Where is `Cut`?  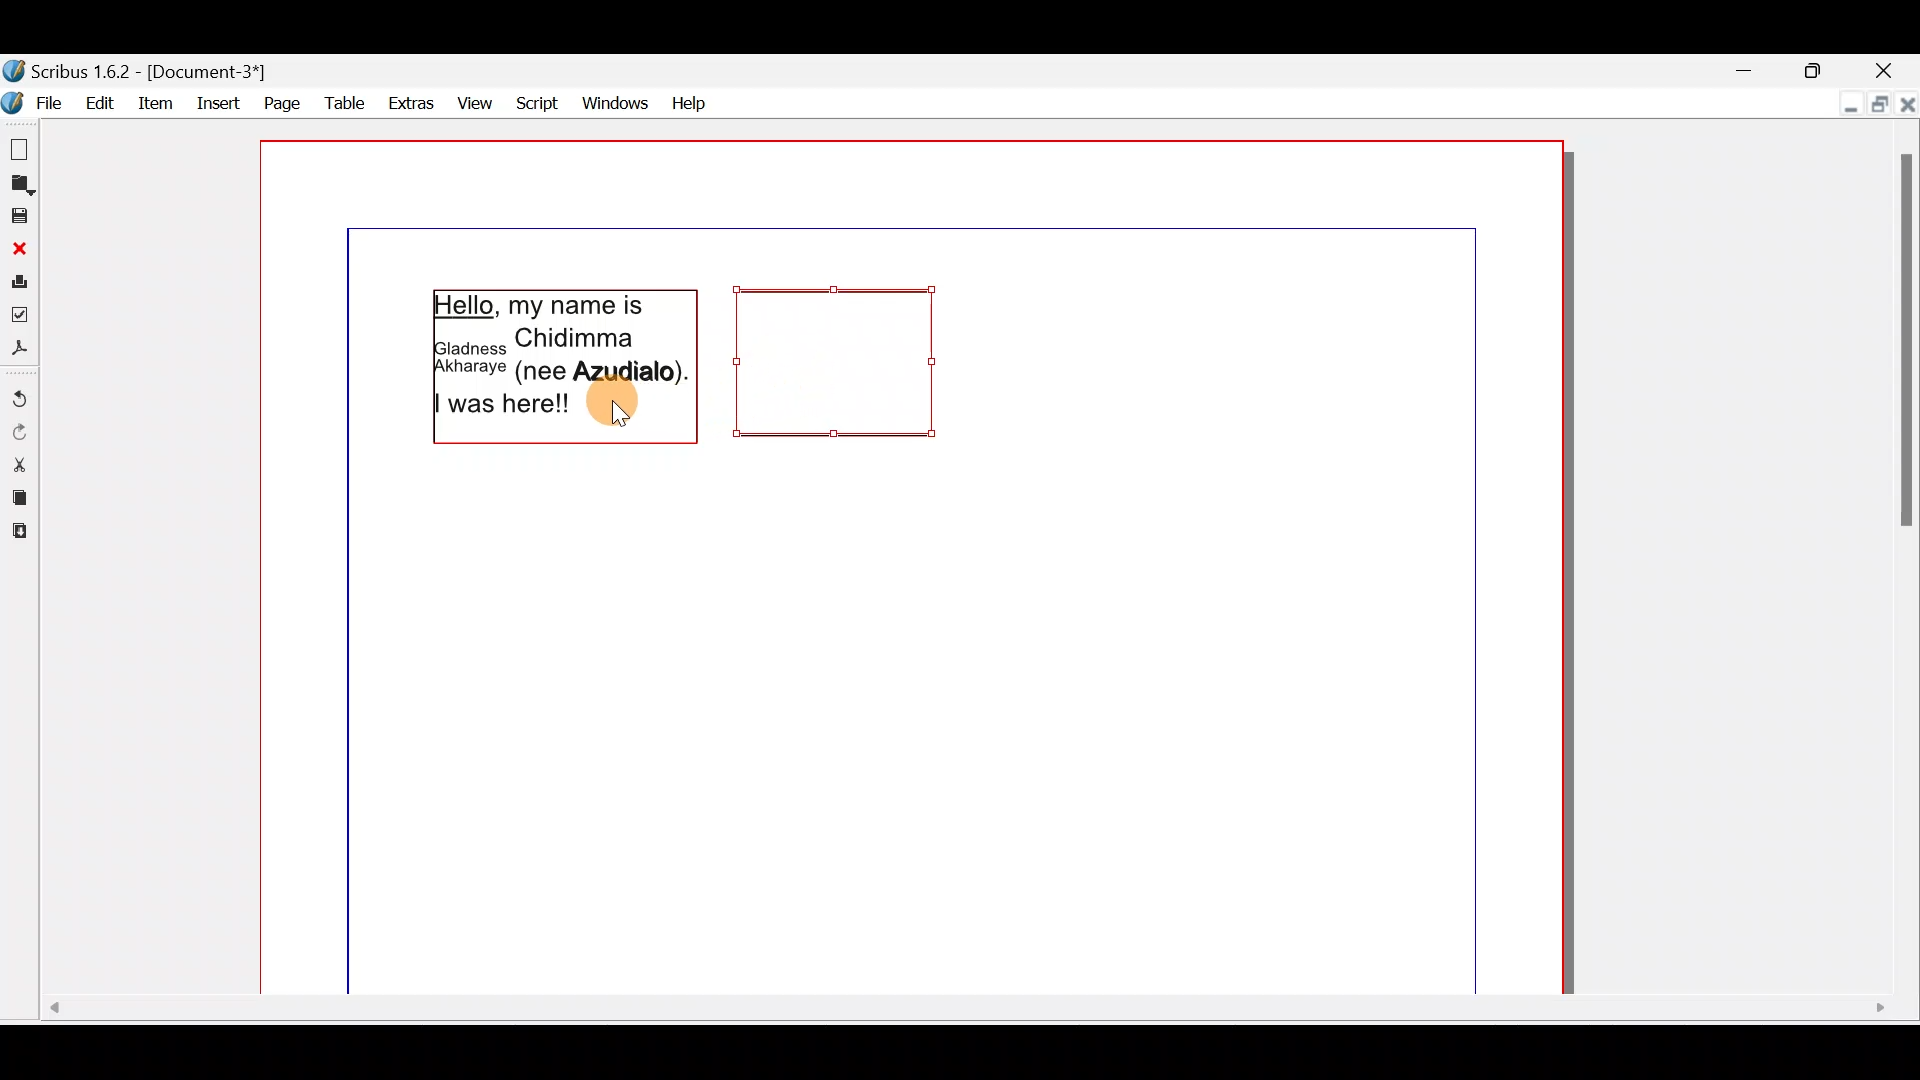 Cut is located at coordinates (20, 464).